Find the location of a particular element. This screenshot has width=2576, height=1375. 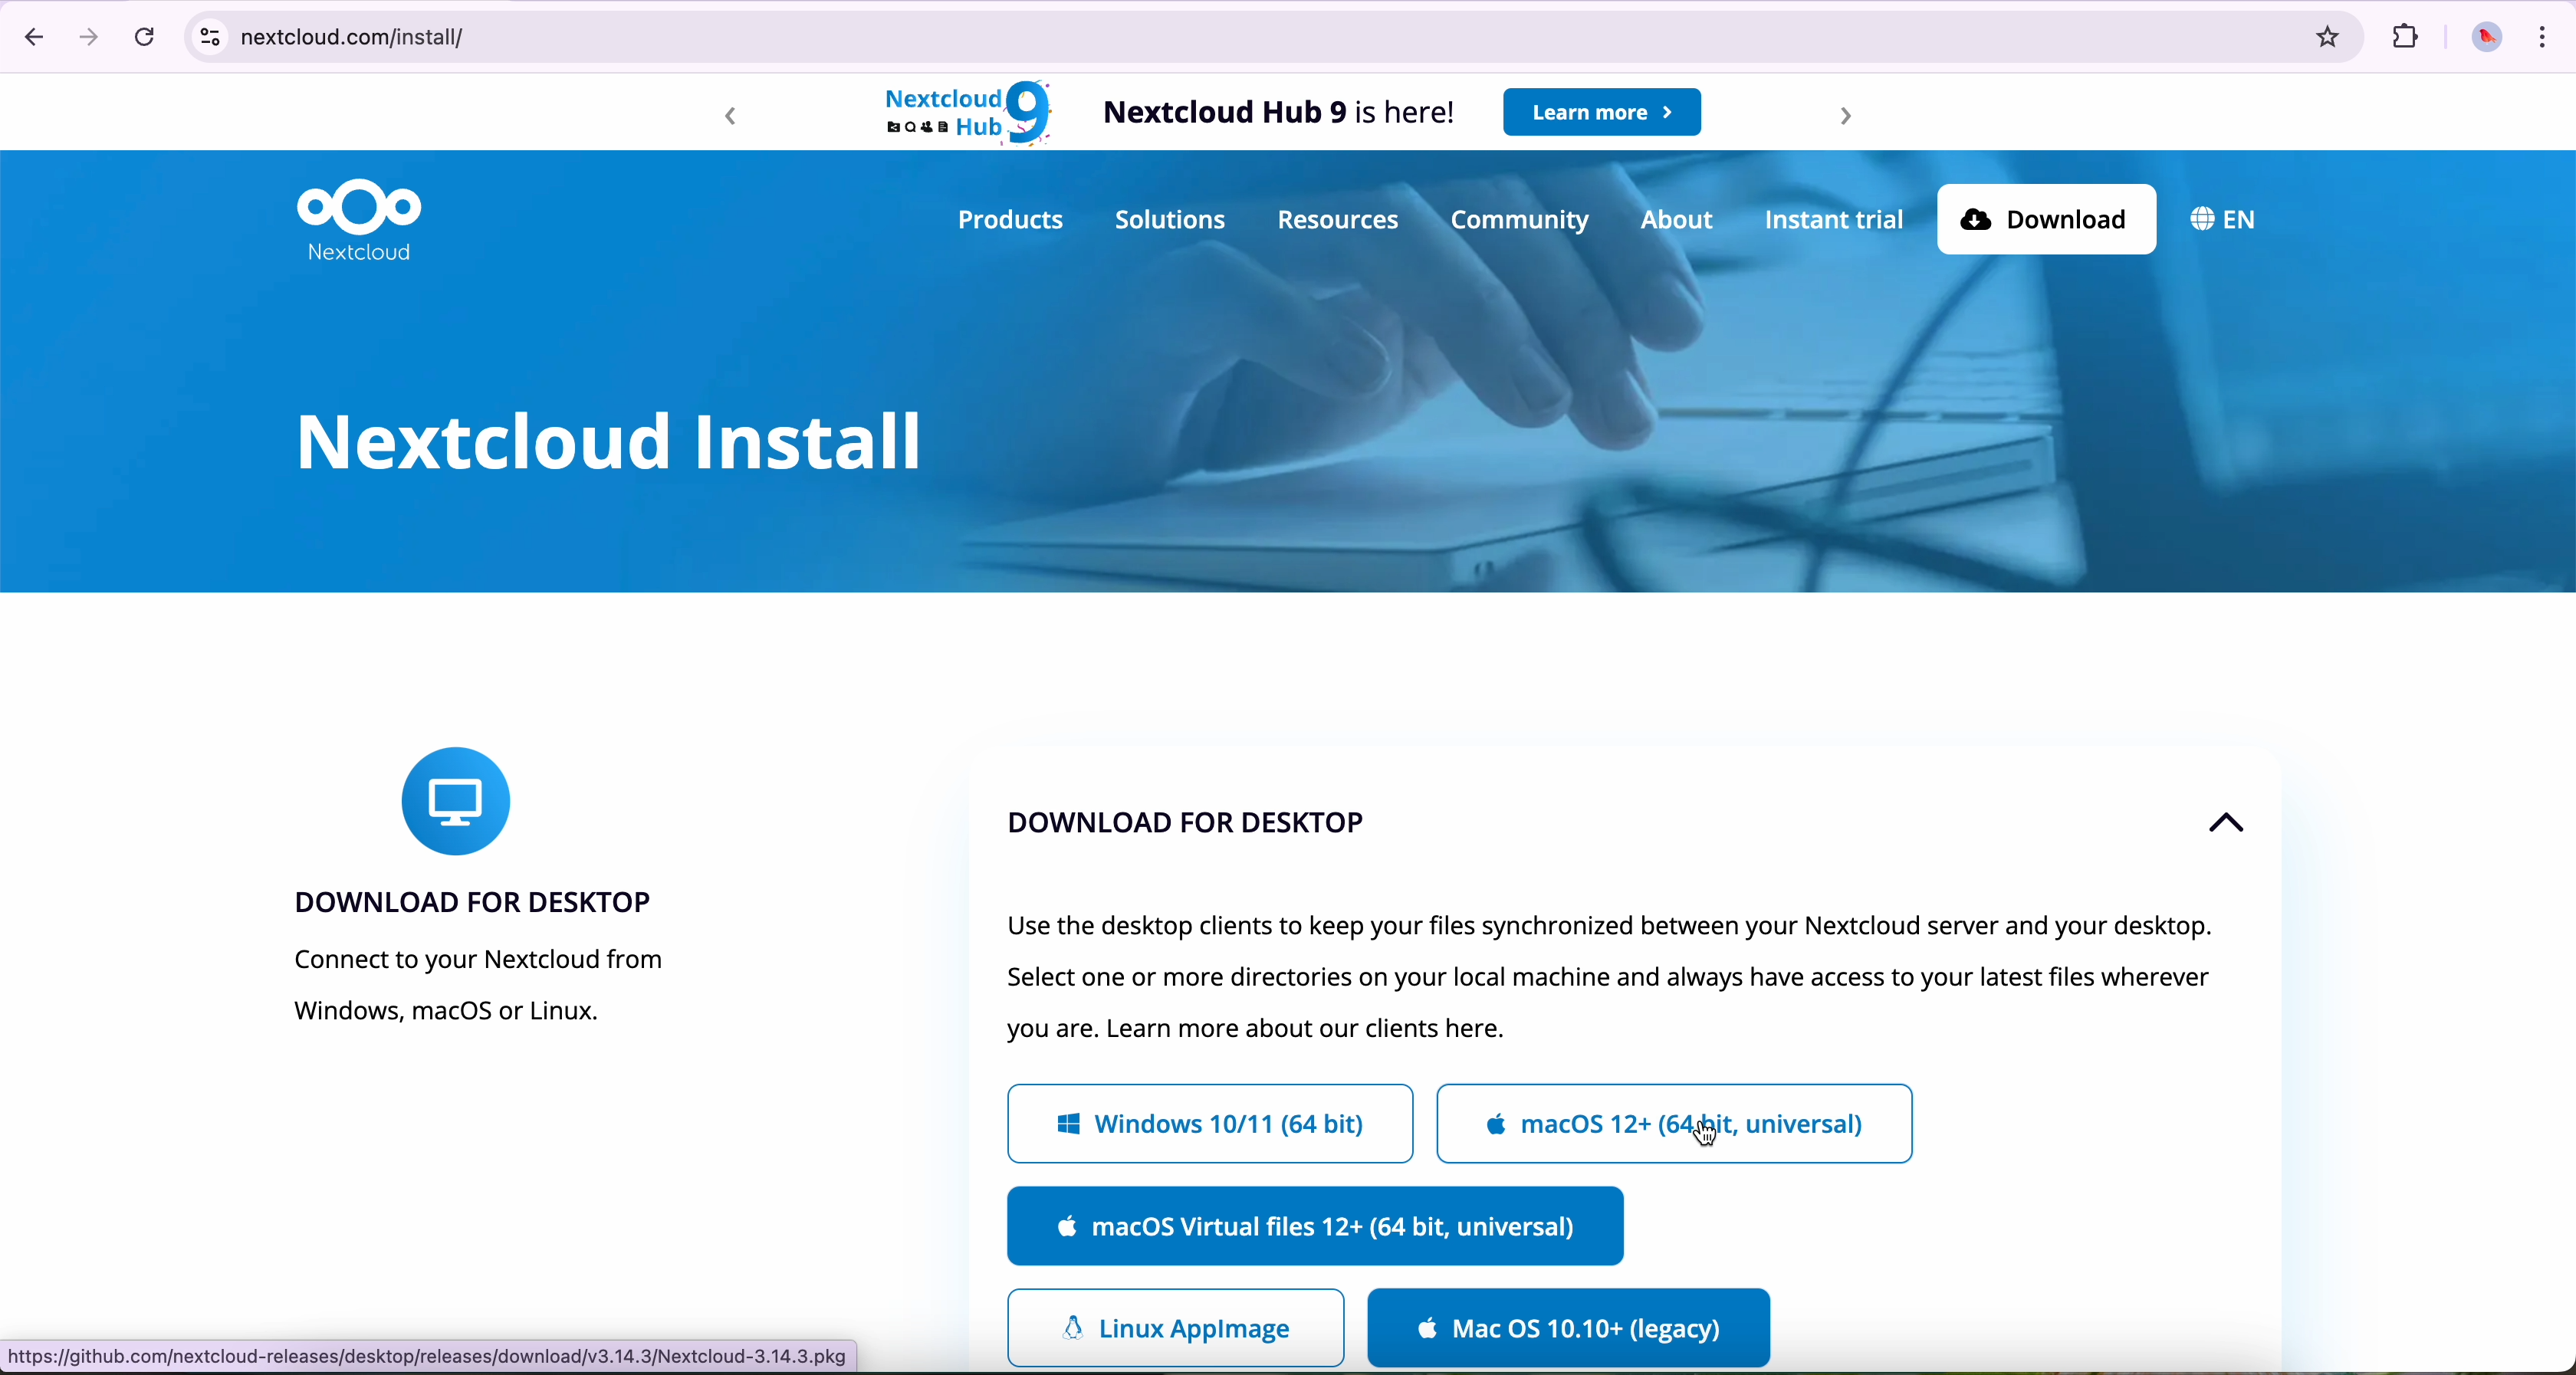

resources is located at coordinates (1341, 221).